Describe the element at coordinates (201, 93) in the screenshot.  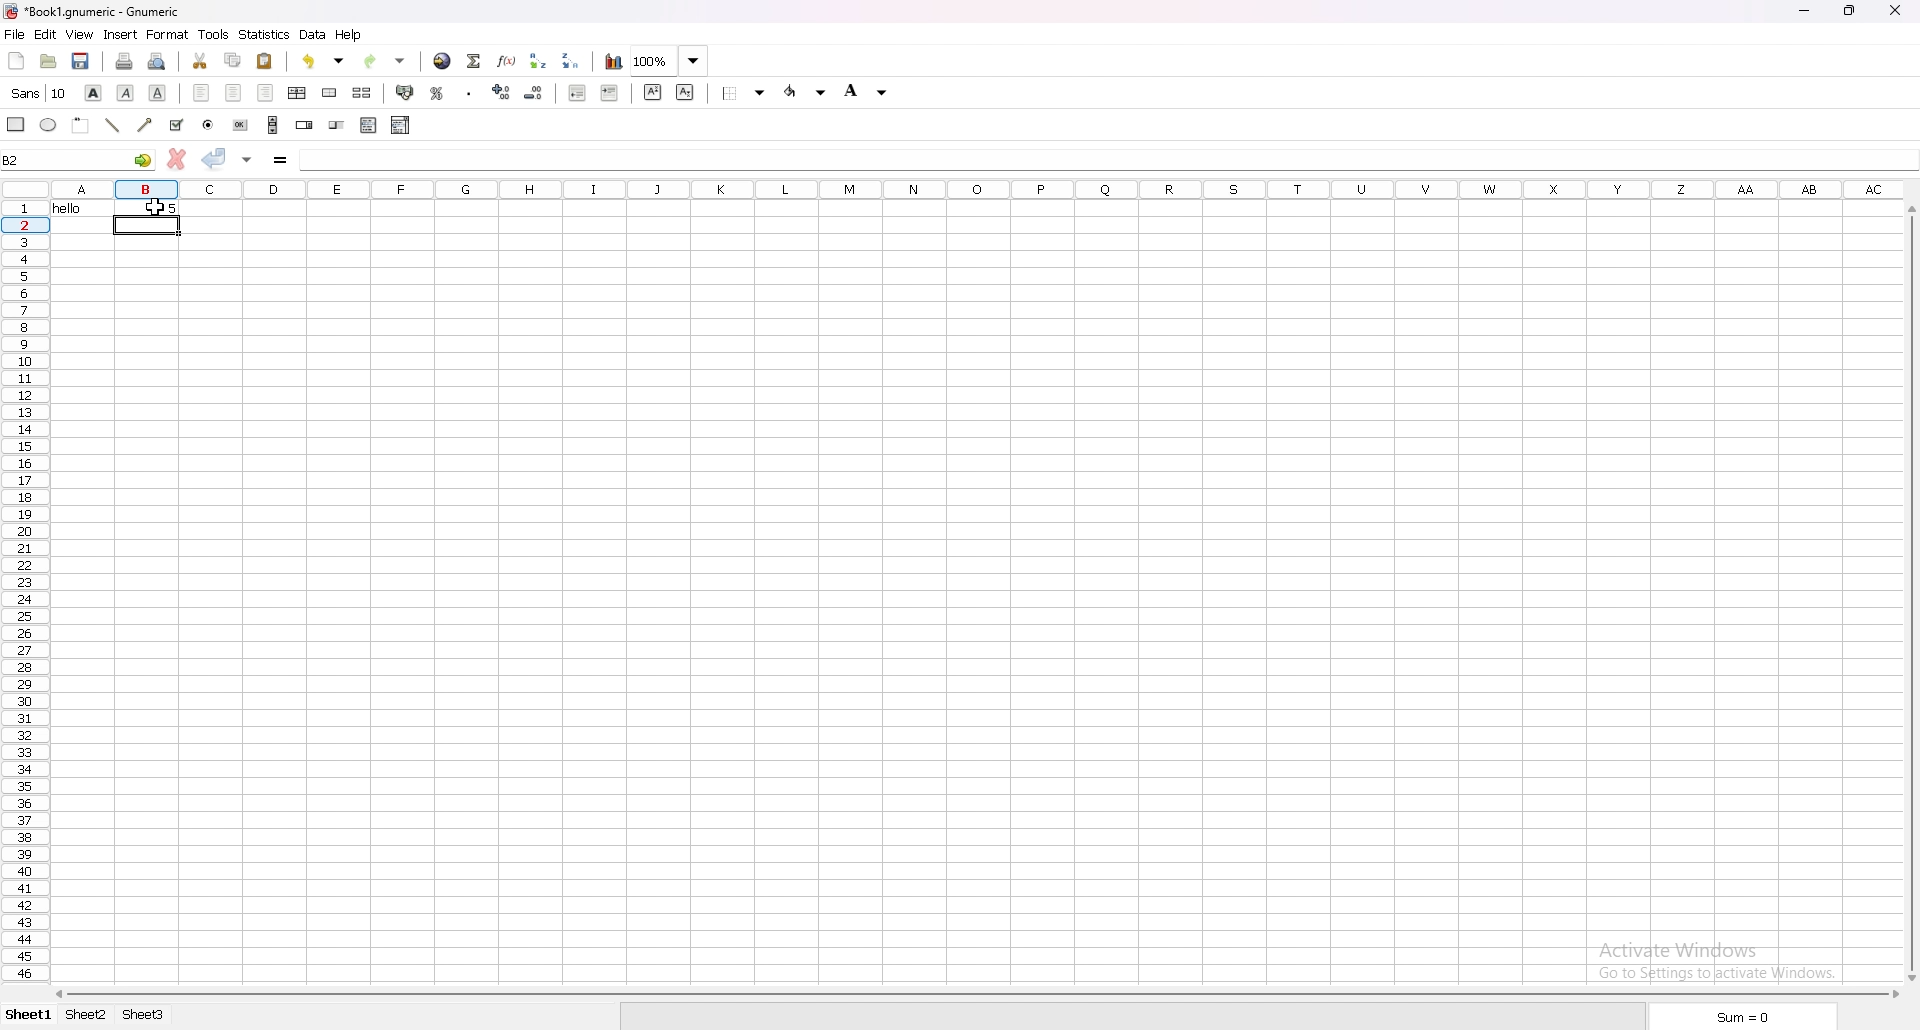
I see `align left` at that location.